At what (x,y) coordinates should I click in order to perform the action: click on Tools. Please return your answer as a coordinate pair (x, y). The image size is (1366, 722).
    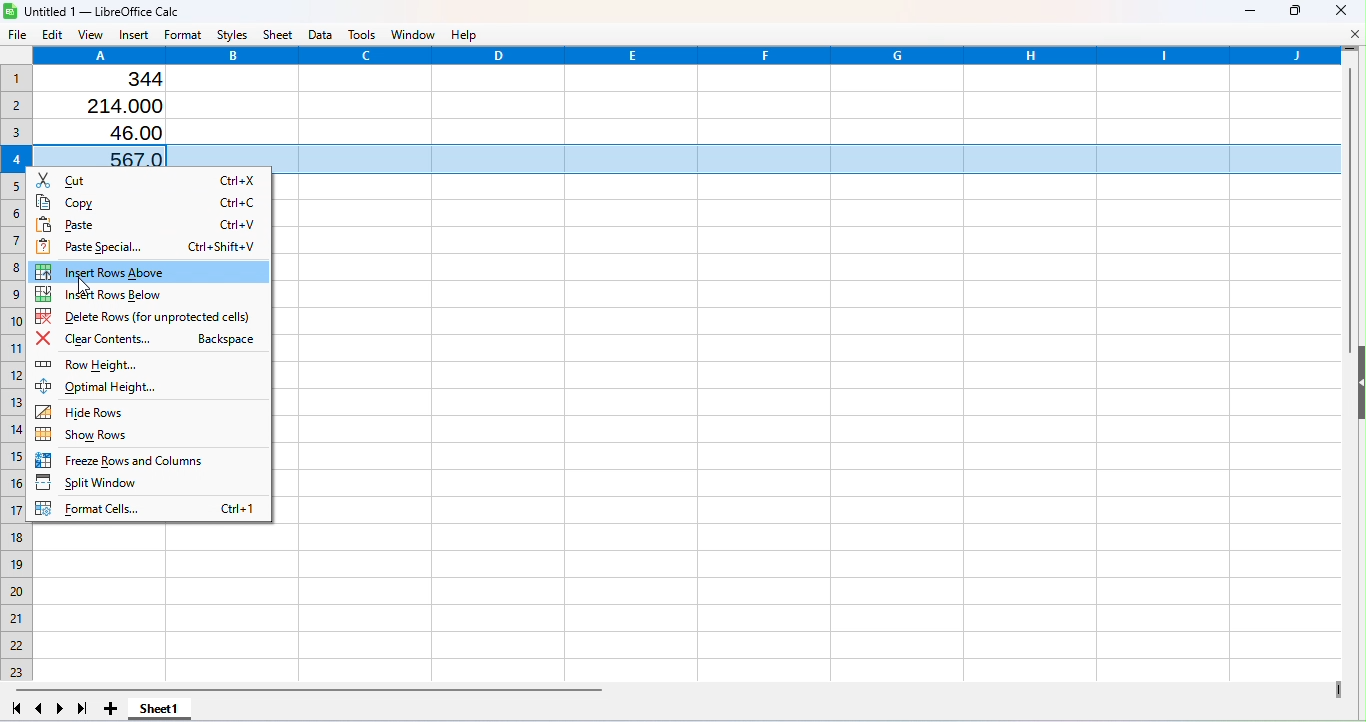
    Looking at the image, I should click on (363, 34).